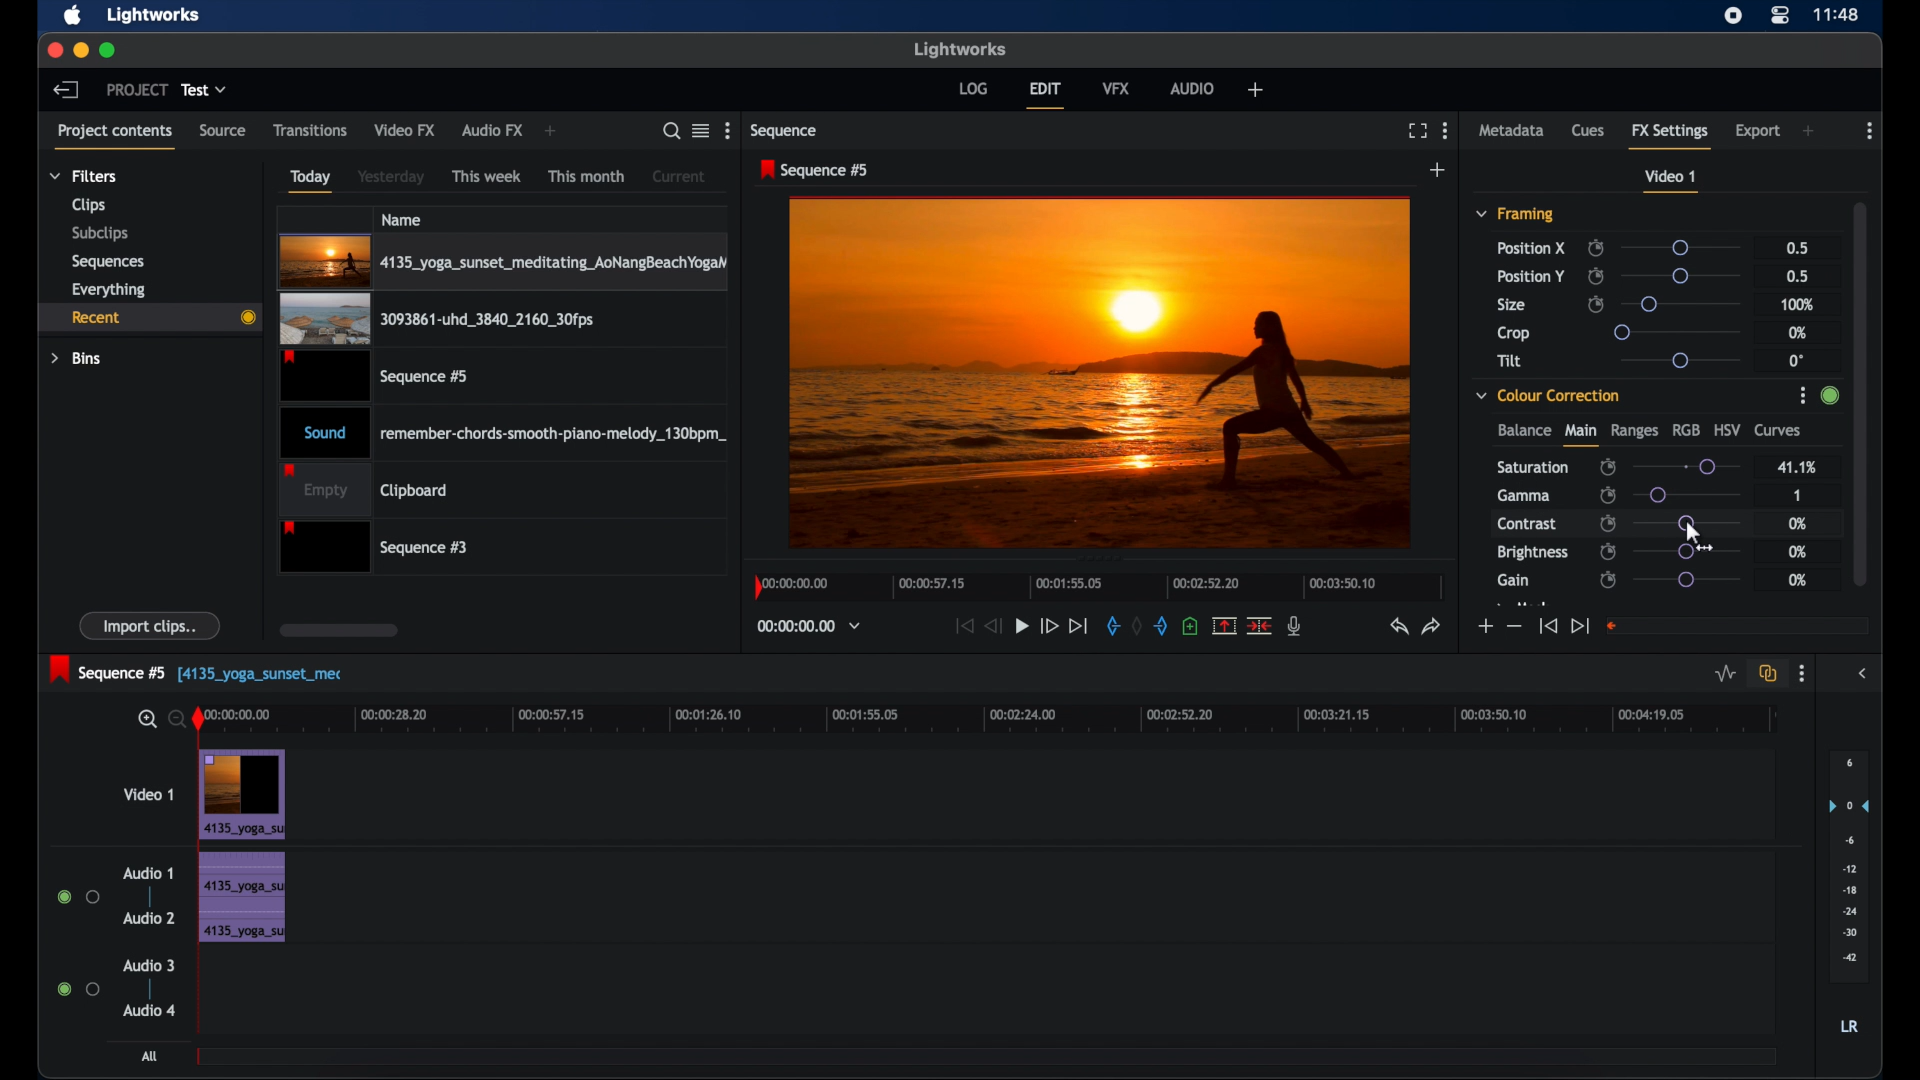 This screenshot has height=1080, width=1920. Describe the element at coordinates (1848, 867) in the screenshot. I see `audio output levels` at that location.